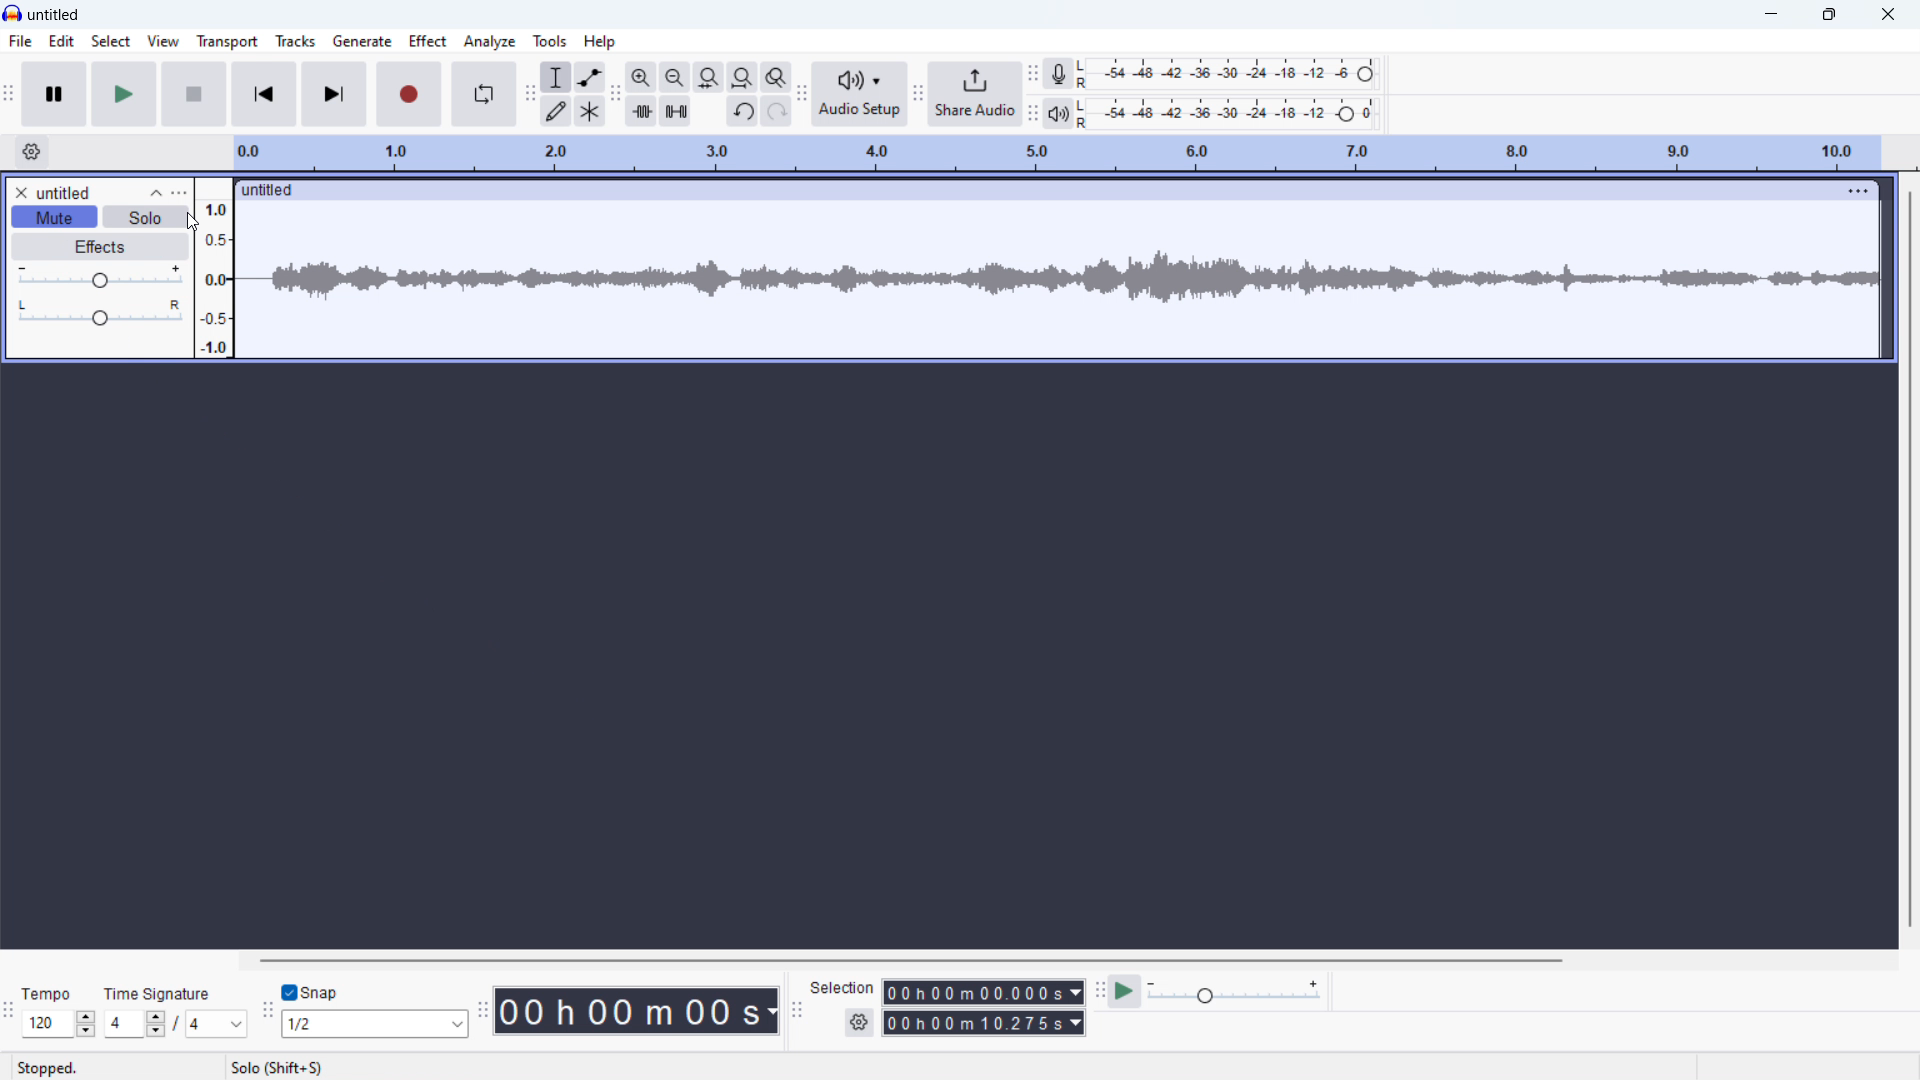 The height and width of the screenshot is (1080, 1920). Describe the element at coordinates (46, 1068) in the screenshot. I see `stopped` at that location.